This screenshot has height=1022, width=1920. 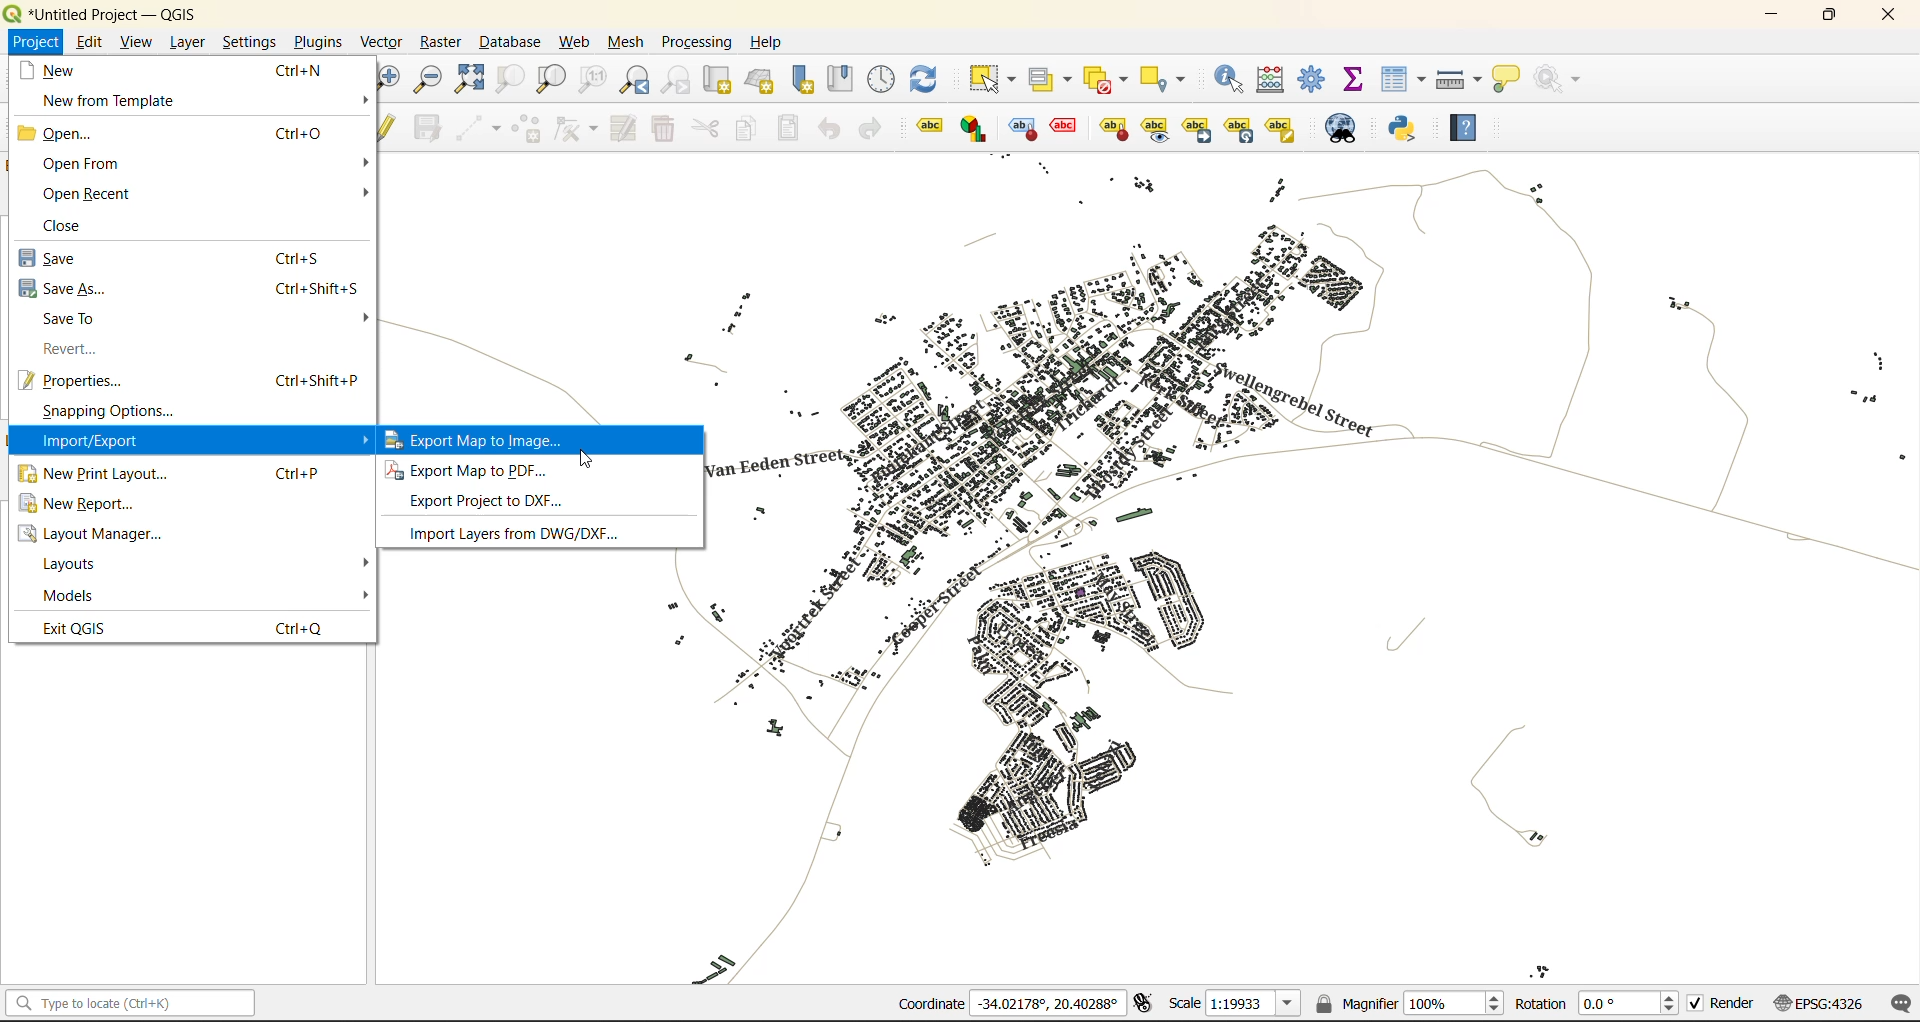 I want to click on save to, so click(x=78, y=320).